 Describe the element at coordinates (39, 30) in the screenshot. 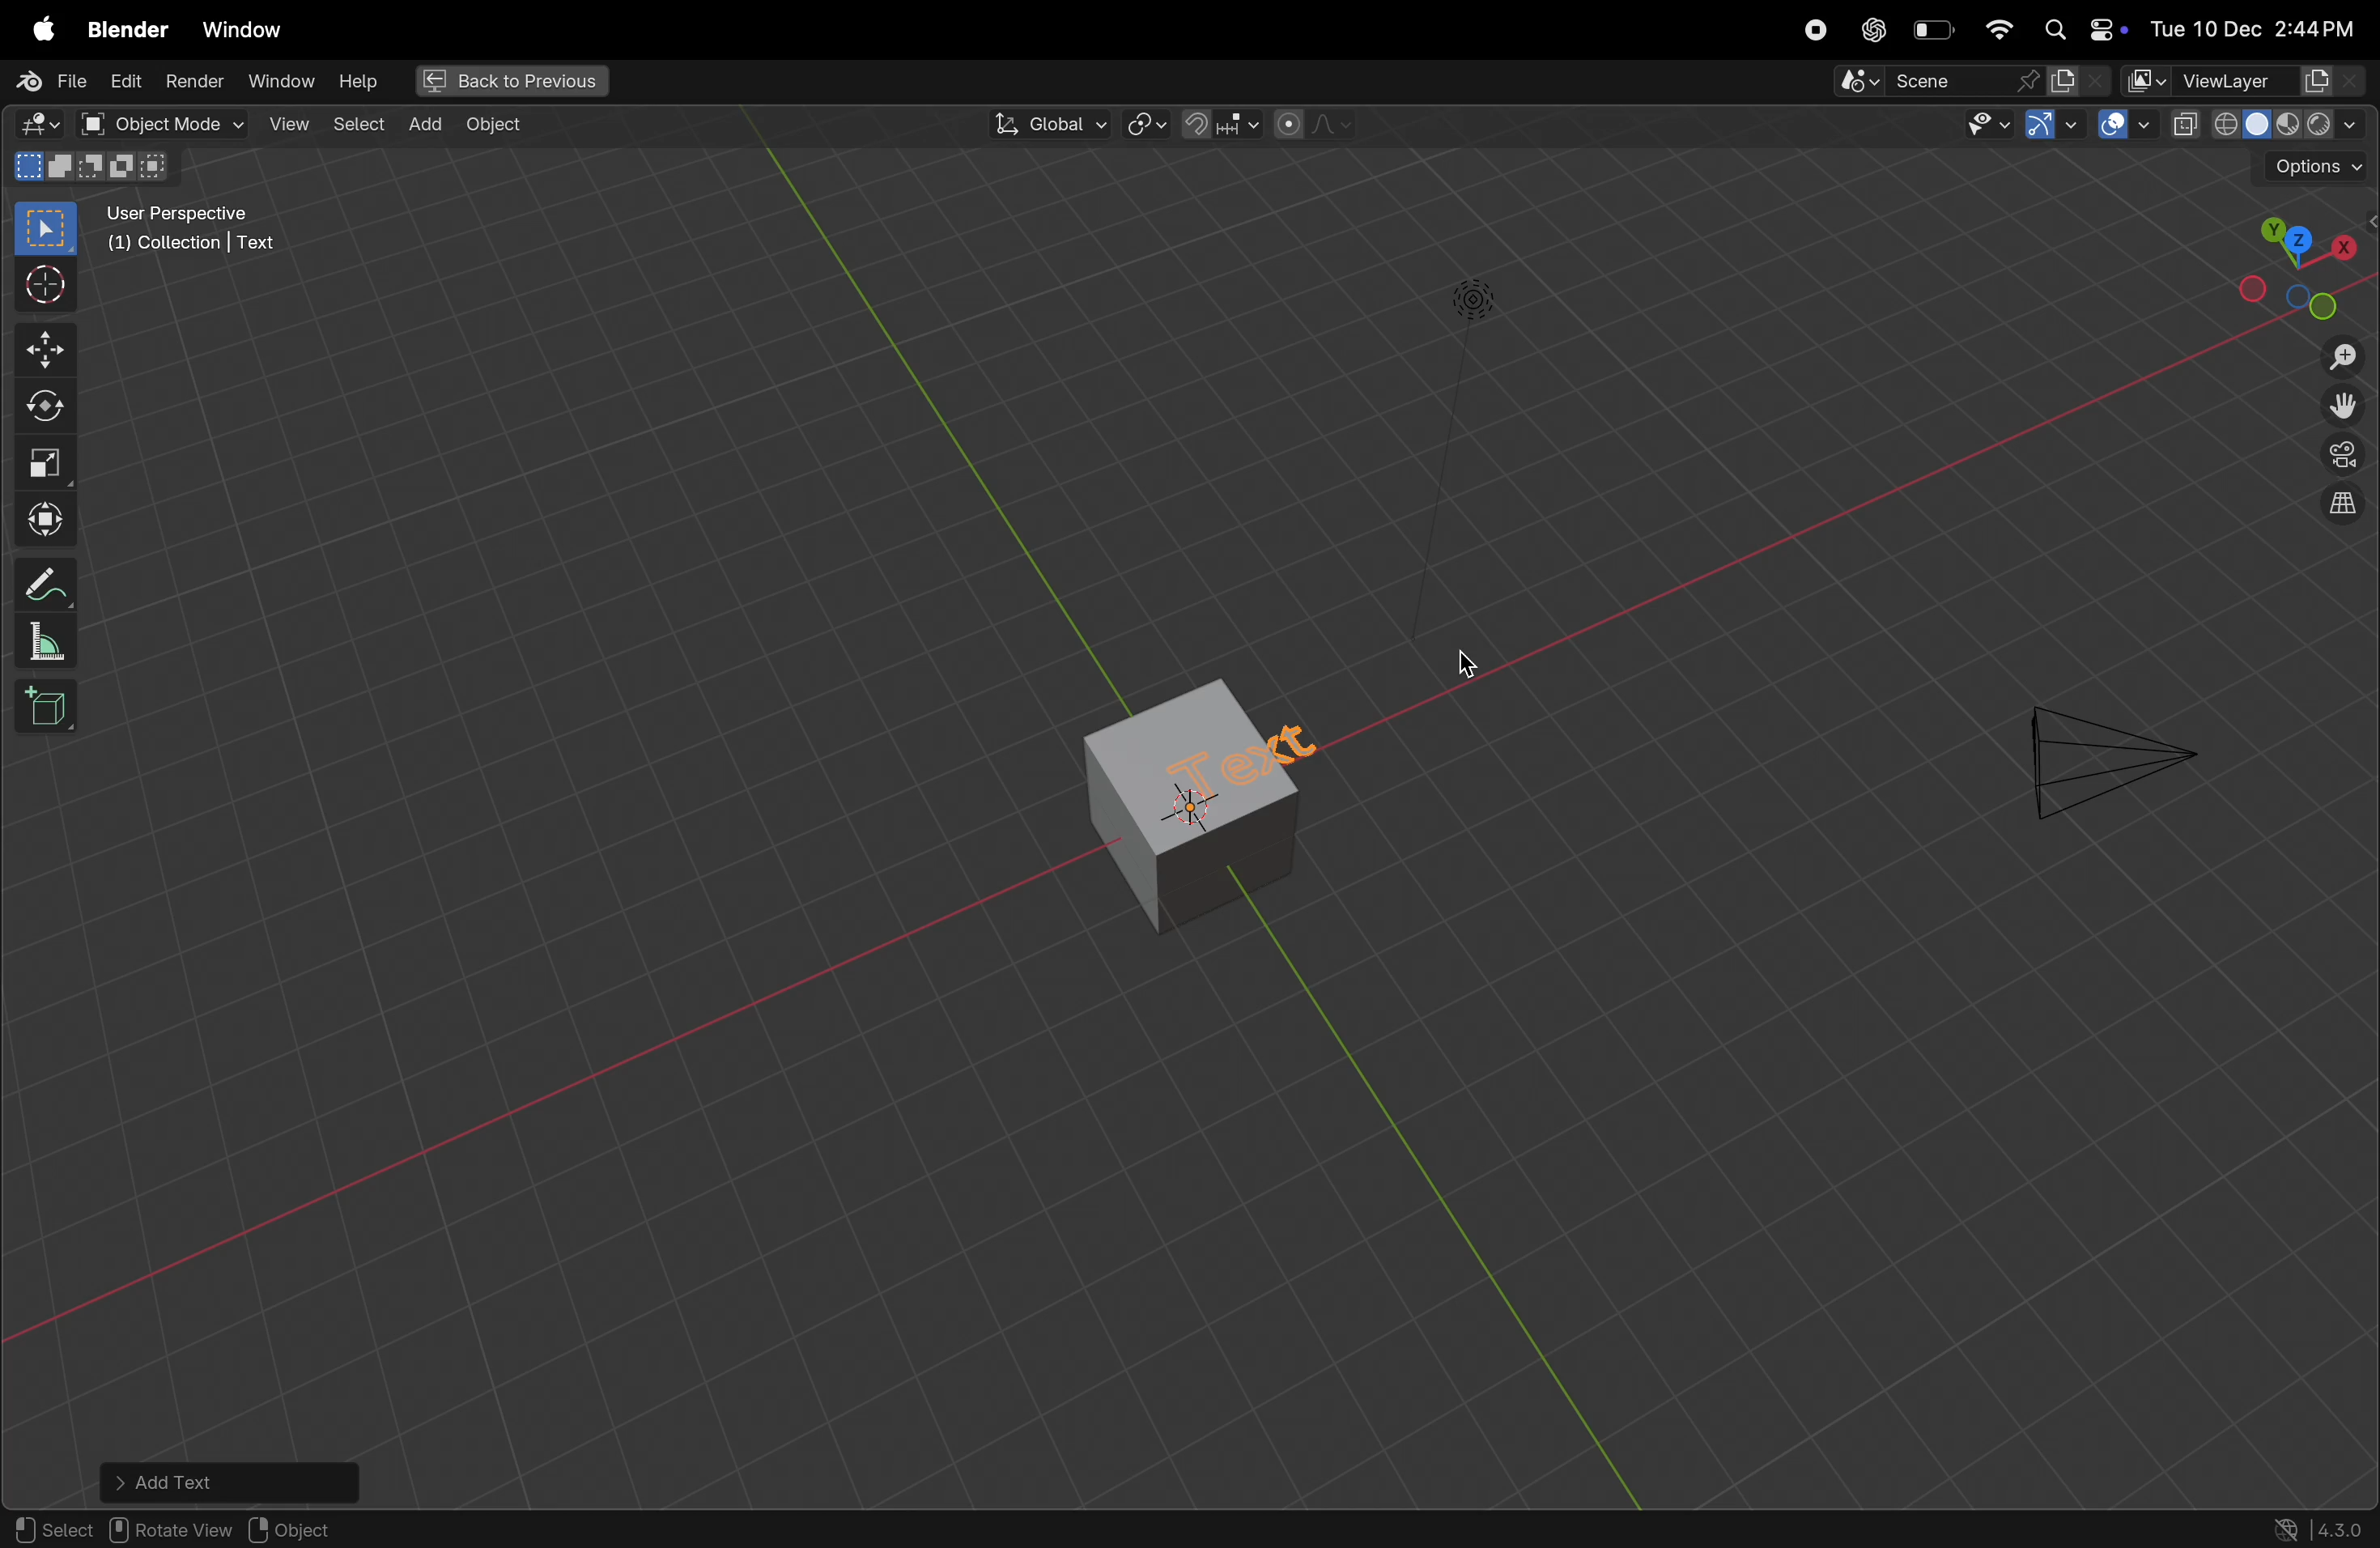

I see `apple menu` at that location.